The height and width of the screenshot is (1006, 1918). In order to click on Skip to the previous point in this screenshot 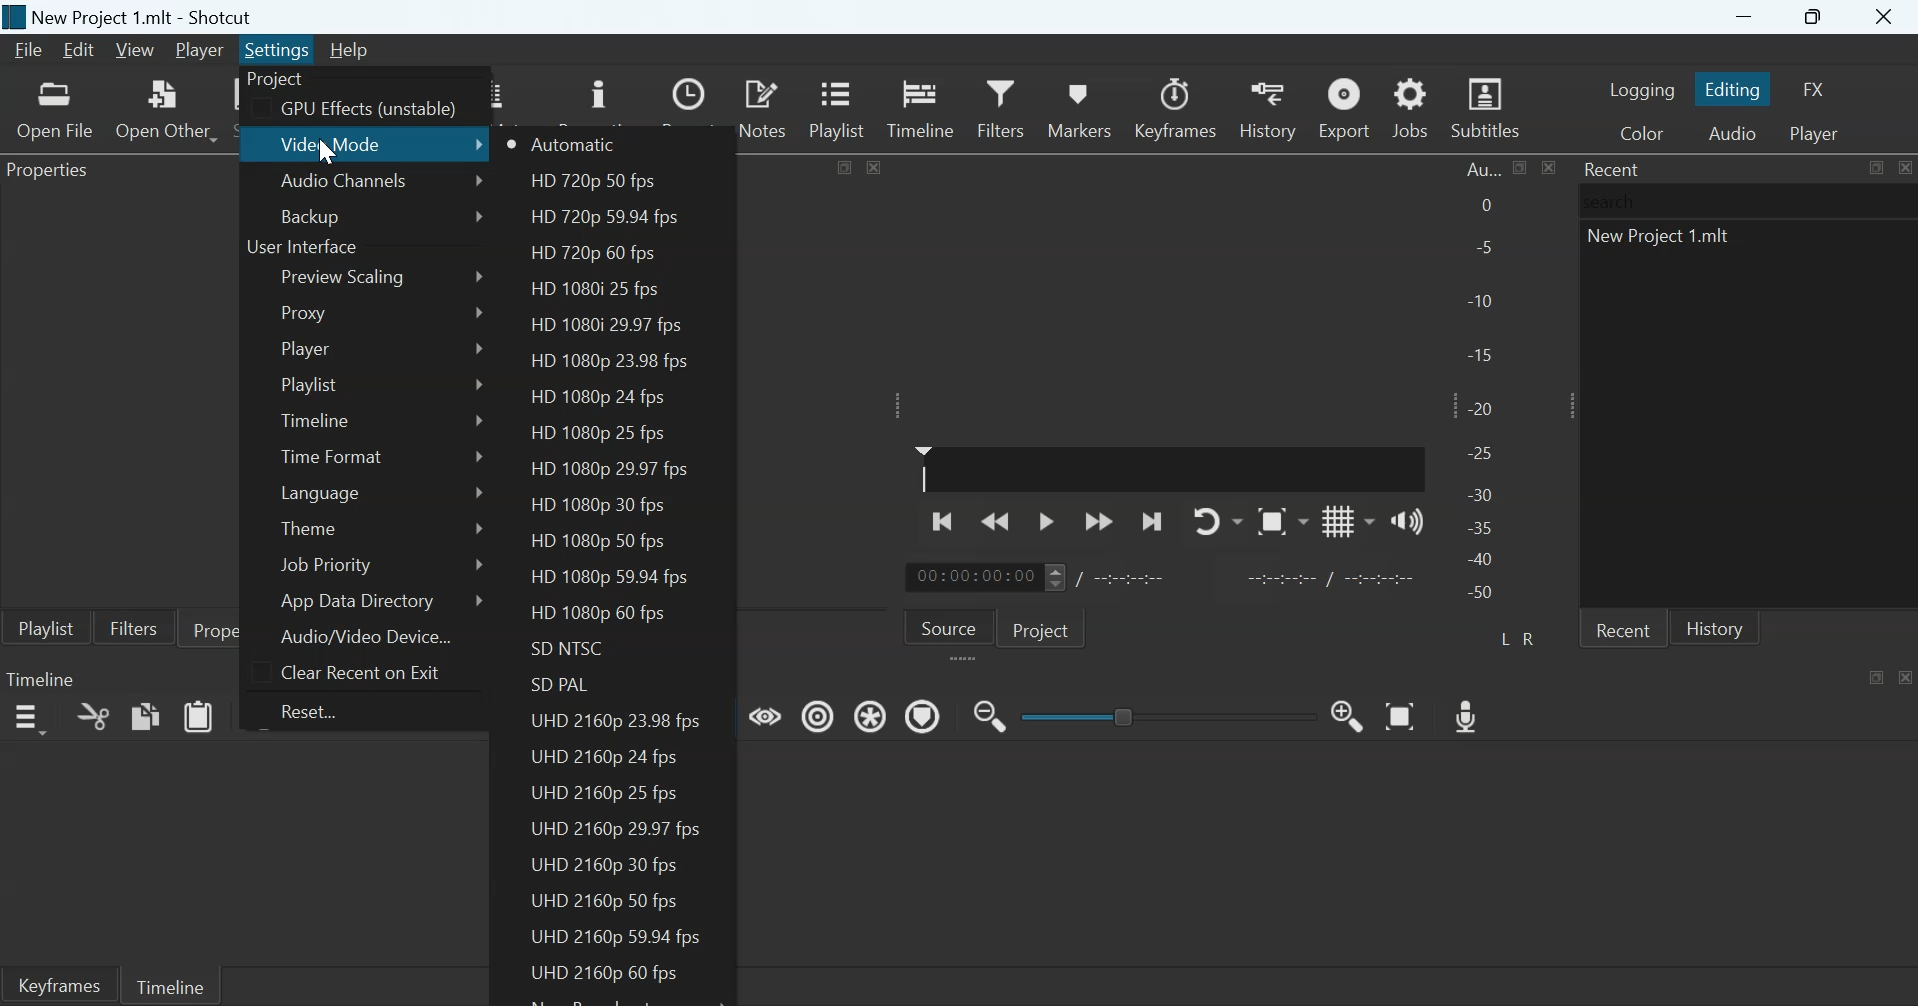, I will do `click(945, 519)`.